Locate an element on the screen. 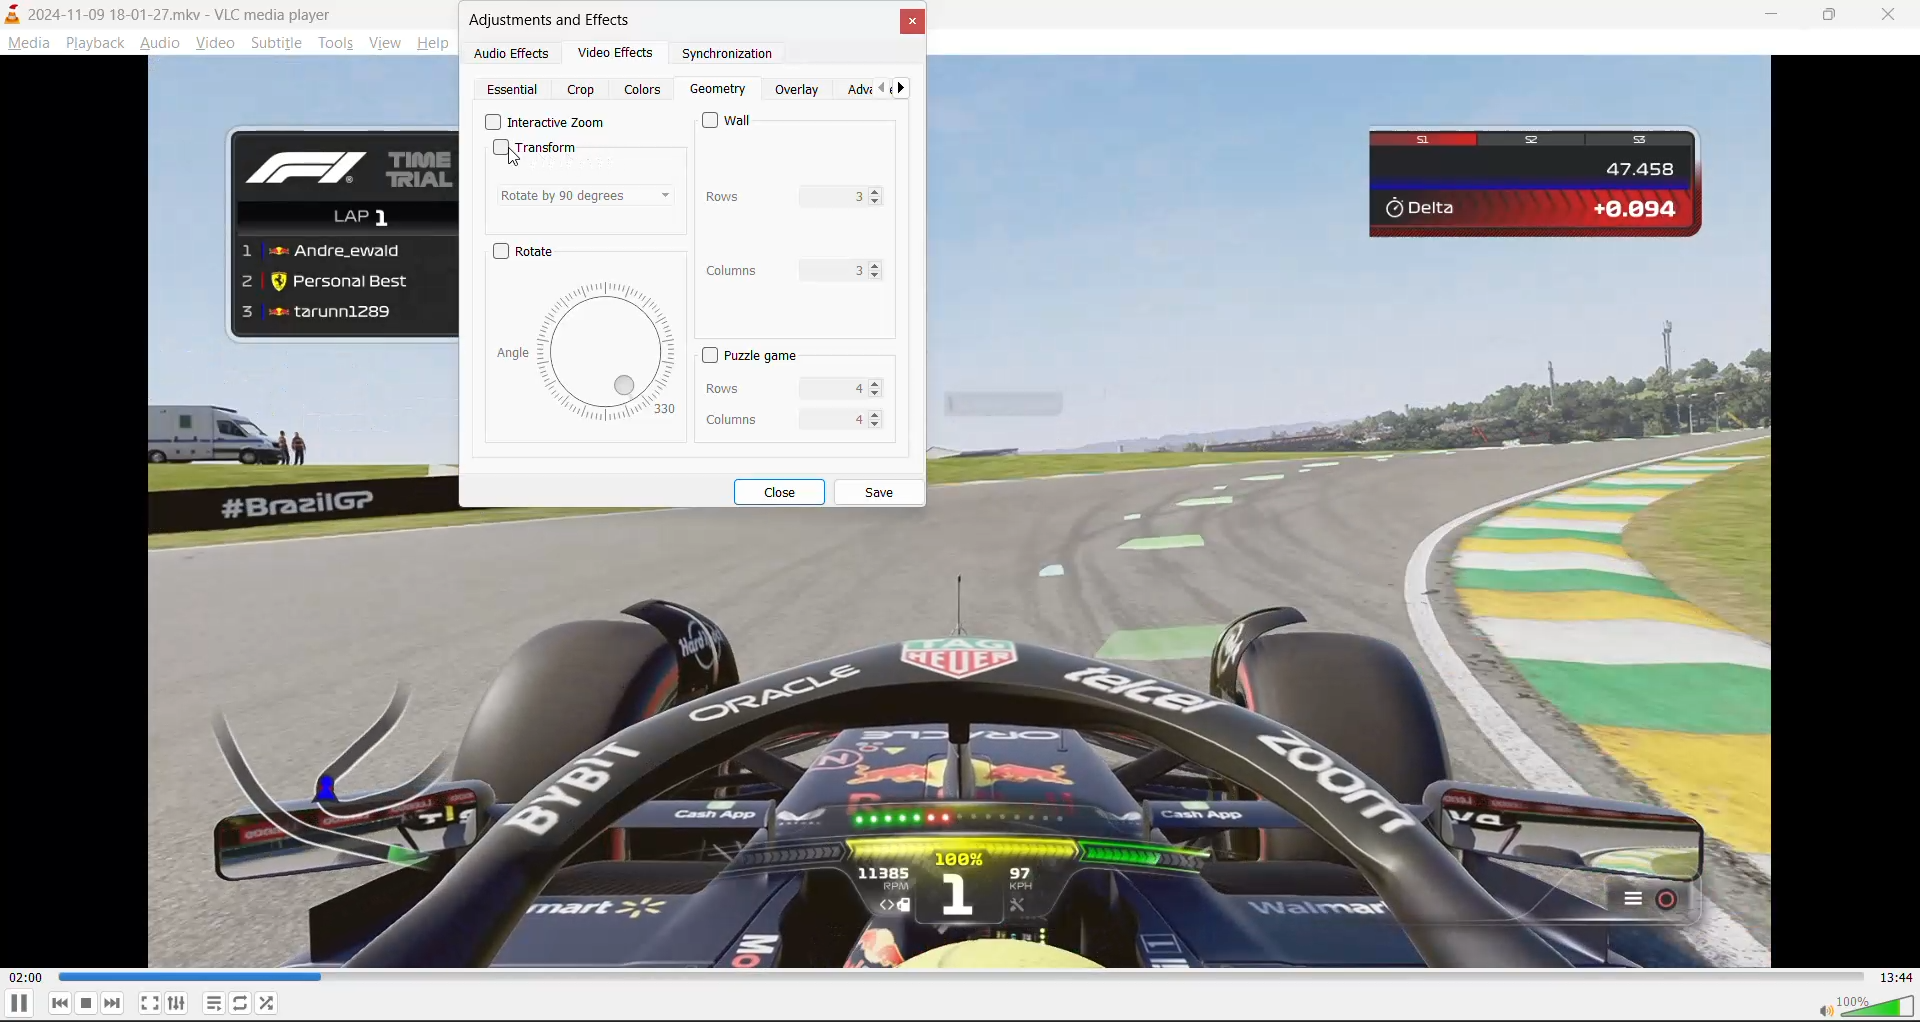 The width and height of the screenshot is (1920, 1022). pause is located at coordinates (18, 1005).